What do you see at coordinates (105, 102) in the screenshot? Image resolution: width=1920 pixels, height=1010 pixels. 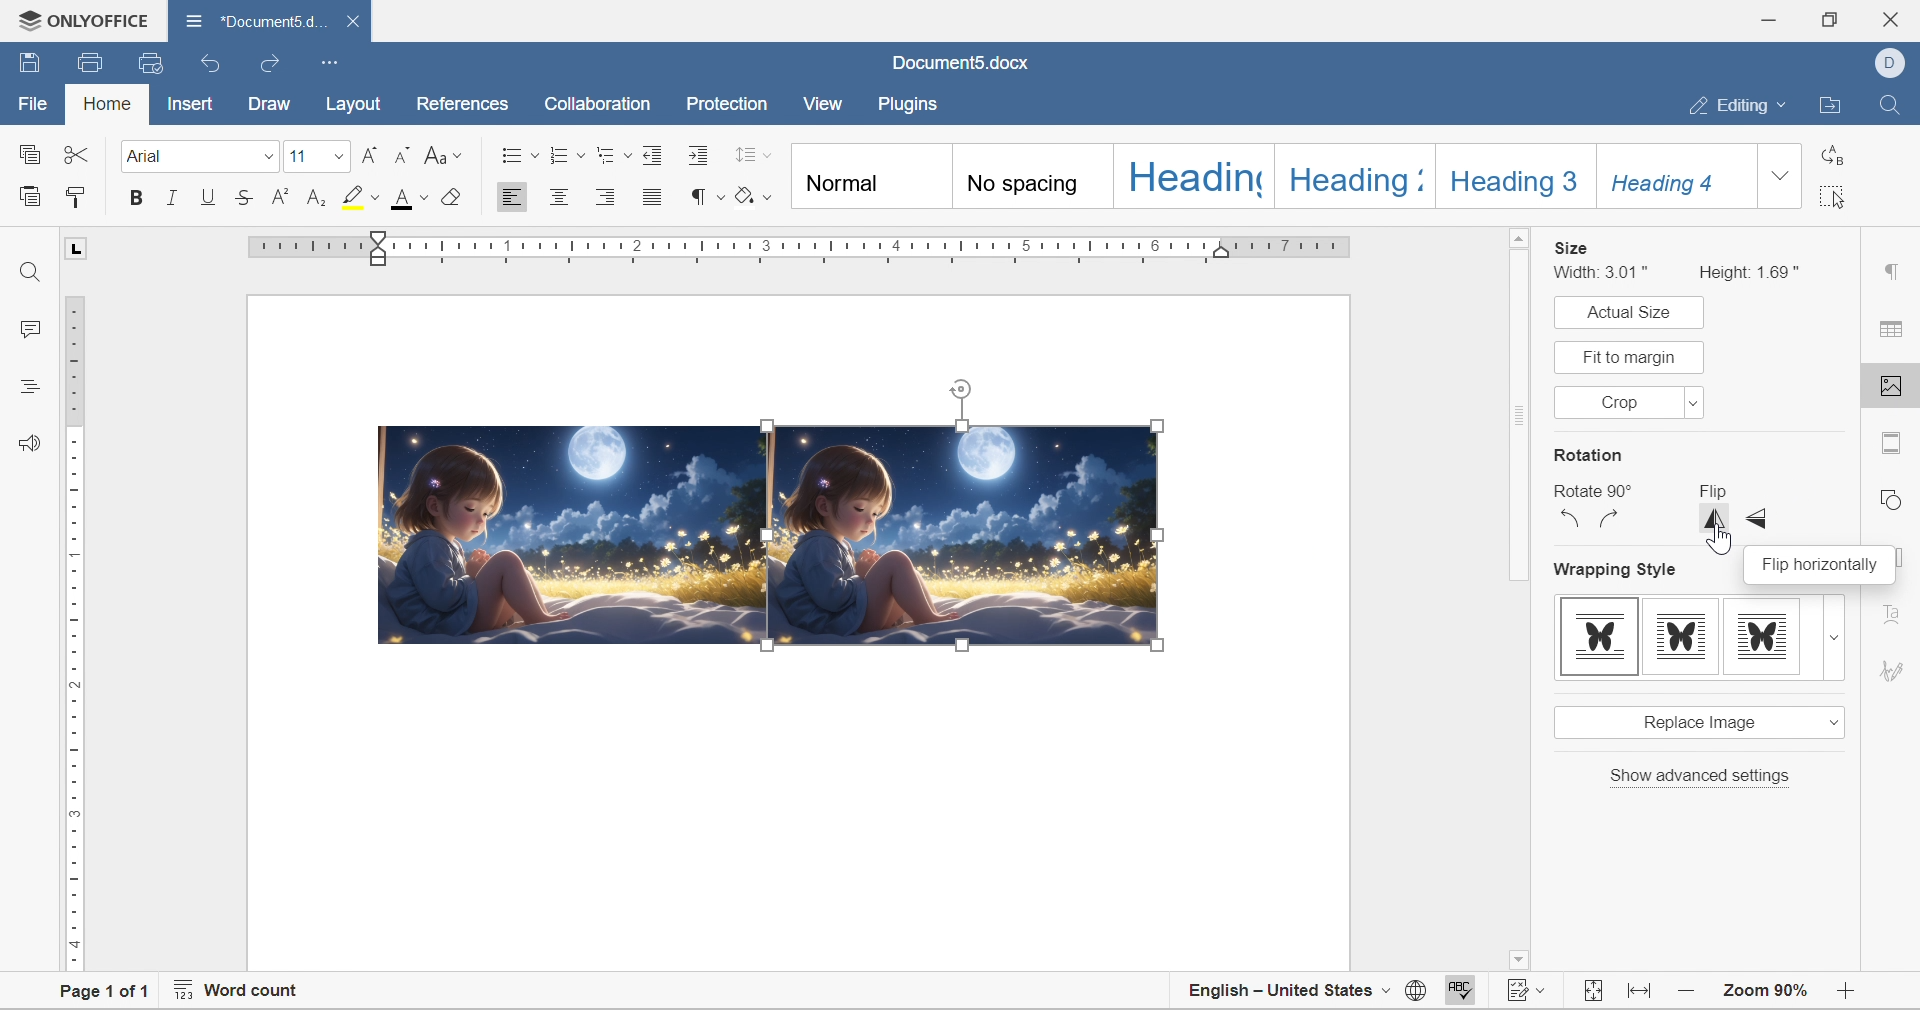 I see `home` at bounding box center [105, 102].